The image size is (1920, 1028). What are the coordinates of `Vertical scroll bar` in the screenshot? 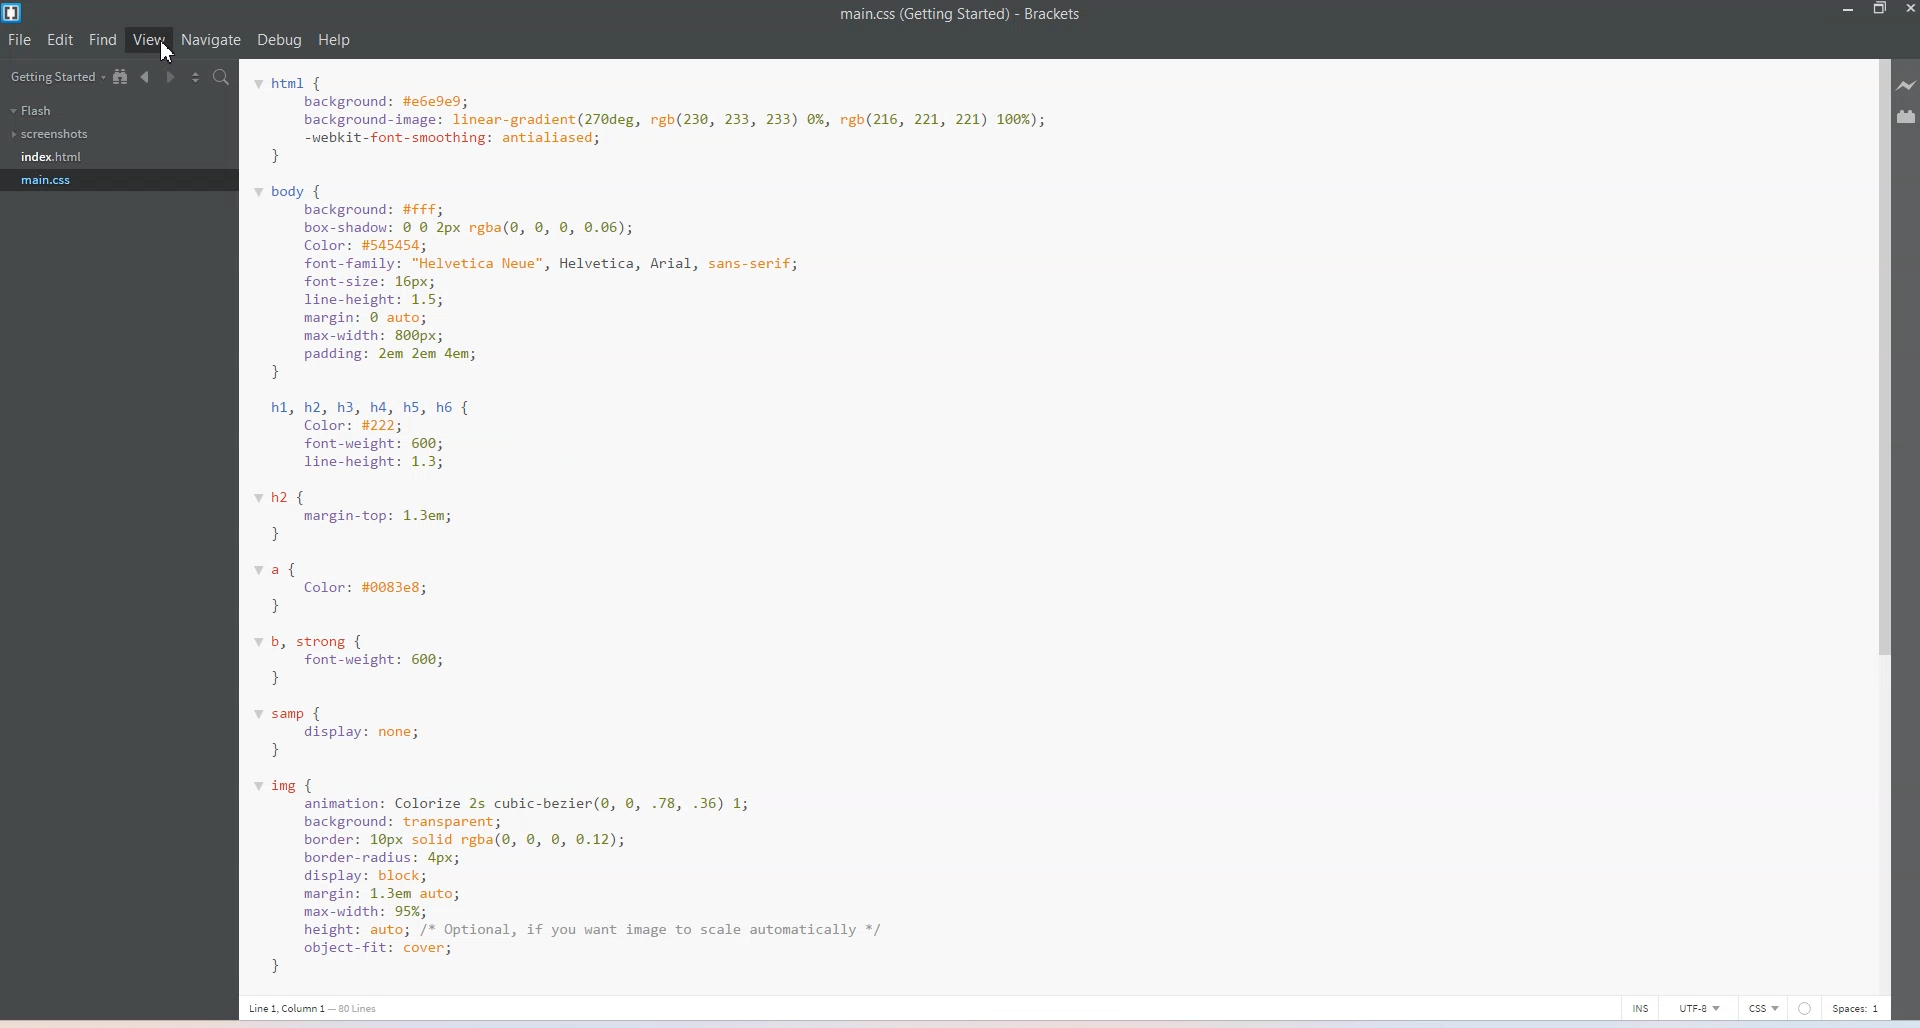 It's located at (1877, 518).